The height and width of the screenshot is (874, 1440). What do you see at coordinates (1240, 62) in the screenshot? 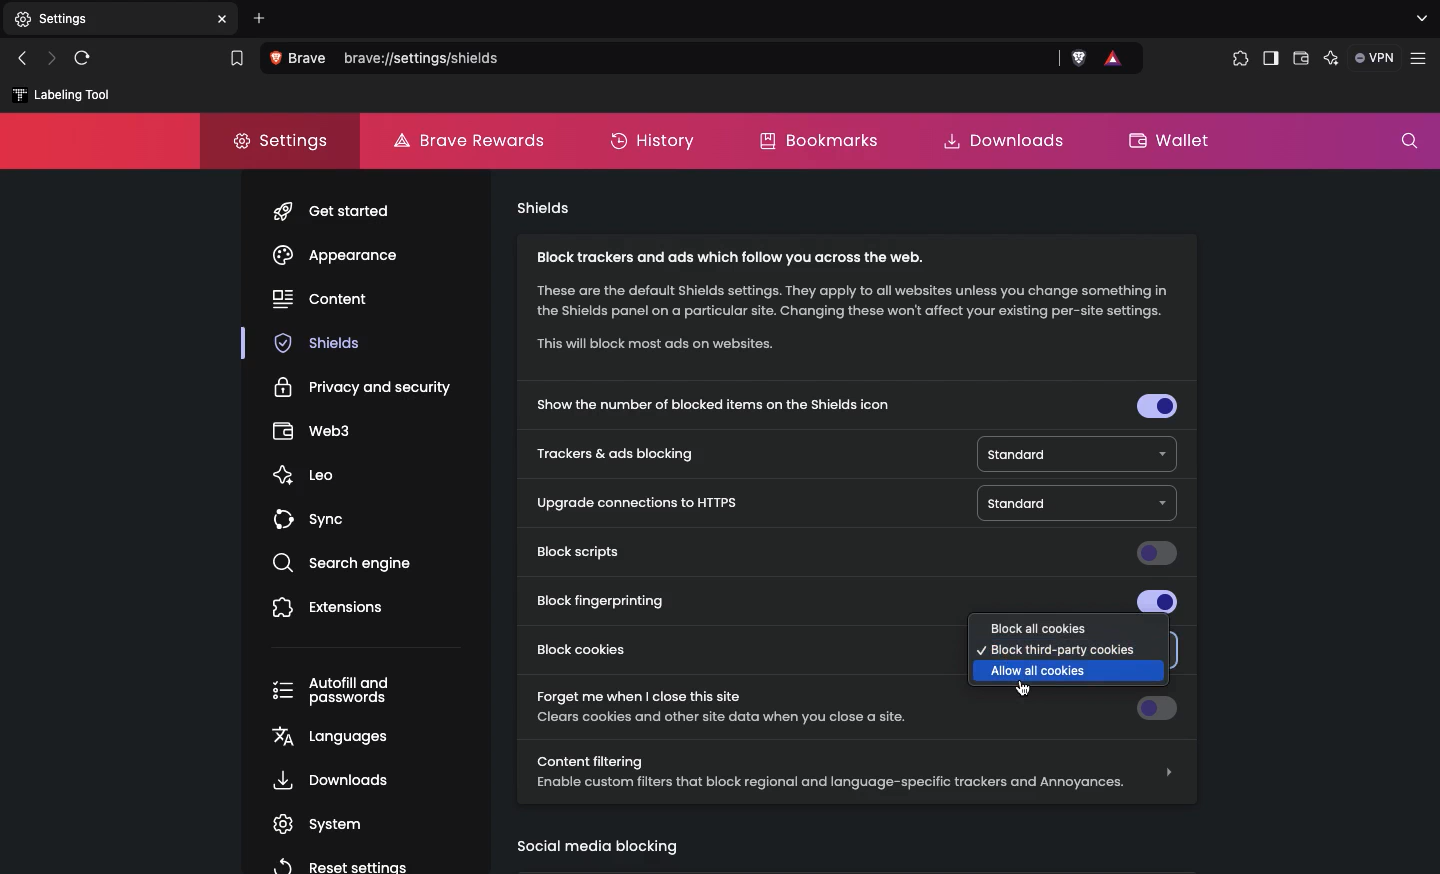
I see `Extensions` at bounding box center [1240, 62].